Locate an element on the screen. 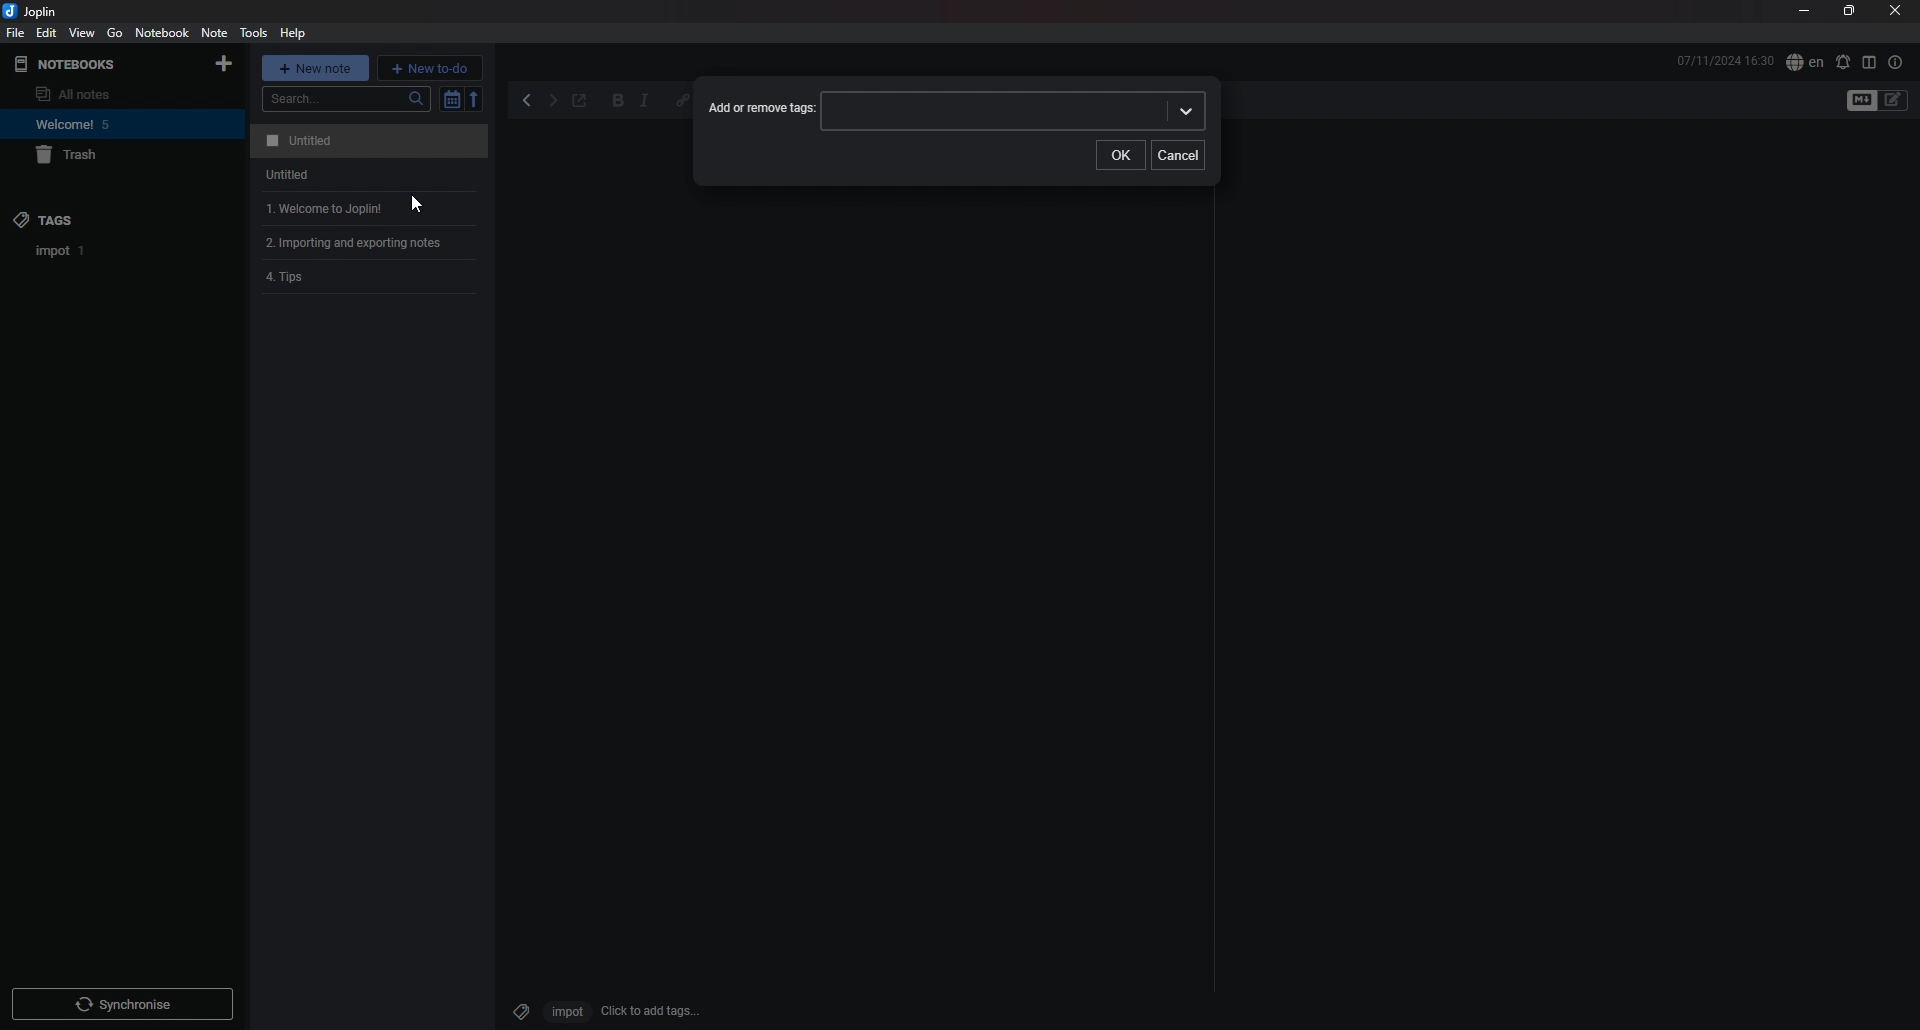 Image resolution: width=1920 pixels, height=1030 pixels. HELP is located at coordinates (293, 33).